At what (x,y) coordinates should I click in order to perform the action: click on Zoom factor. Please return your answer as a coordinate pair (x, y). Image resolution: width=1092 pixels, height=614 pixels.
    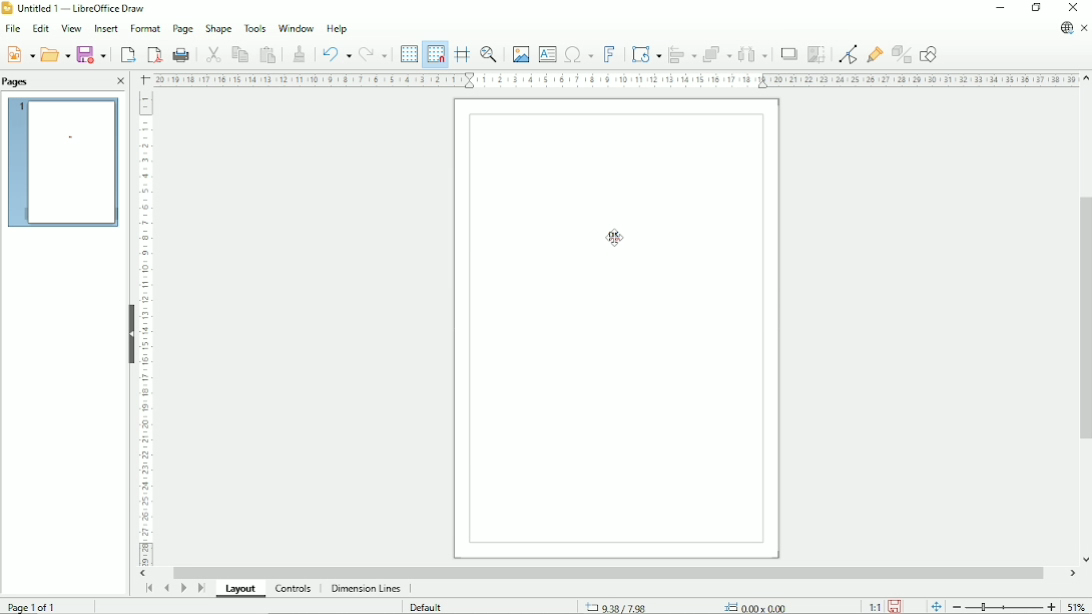
    Looking at the image, I should click on (1078, 607).